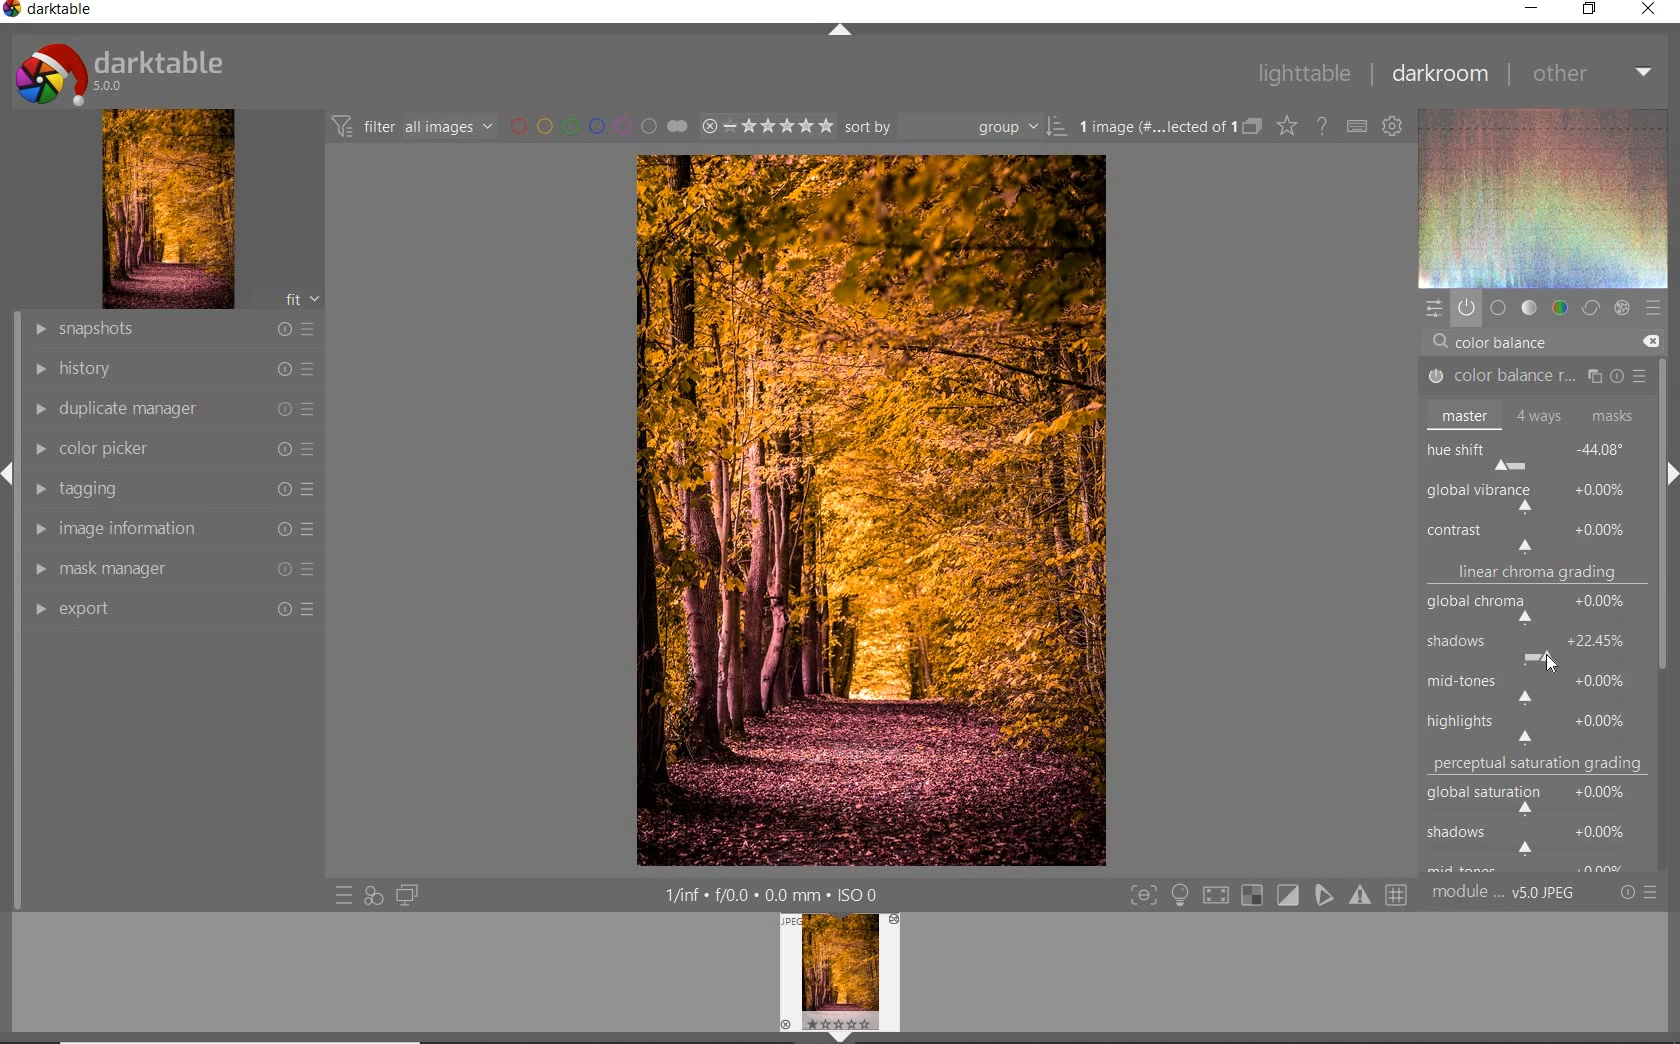 The height and width of the screenshot is (1044, 1680). I want to click on highlights, so click(1540, 723).